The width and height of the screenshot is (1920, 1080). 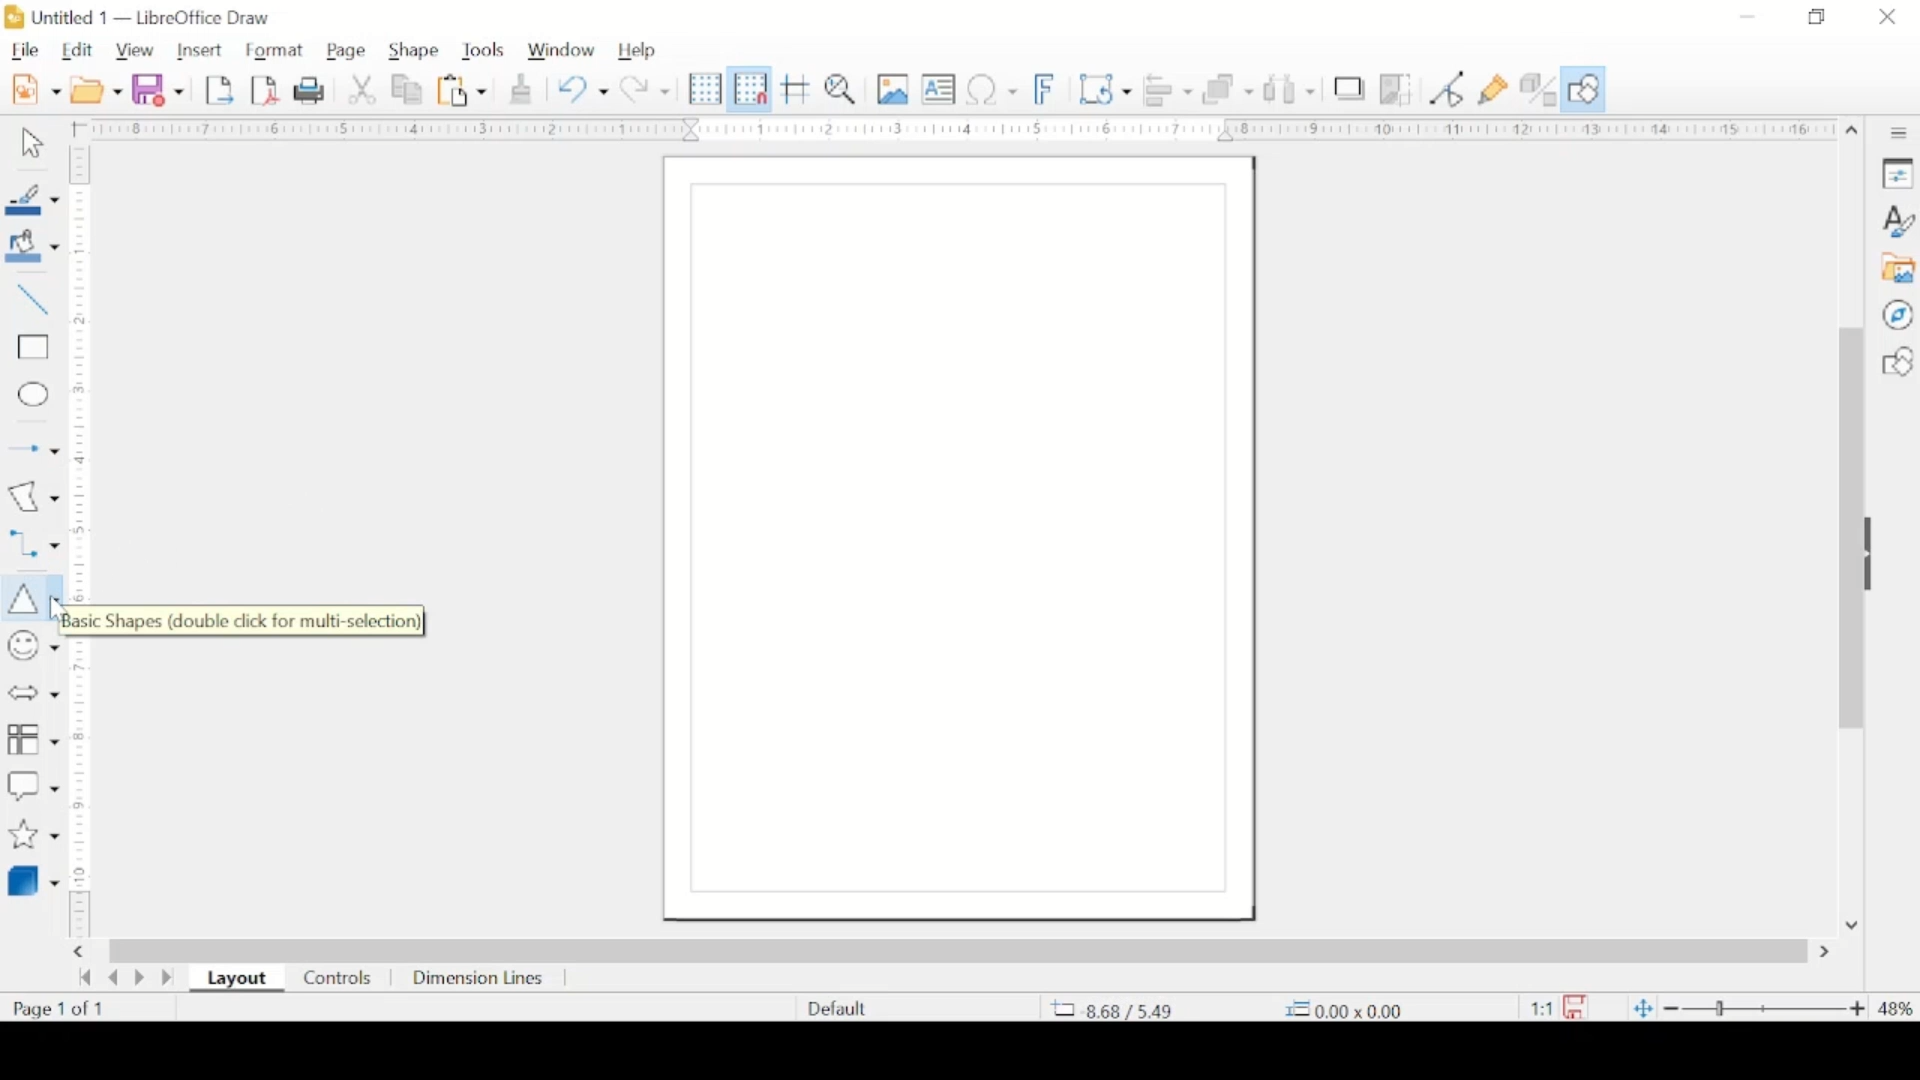 I want to click on print, so click(x=309, y=90).